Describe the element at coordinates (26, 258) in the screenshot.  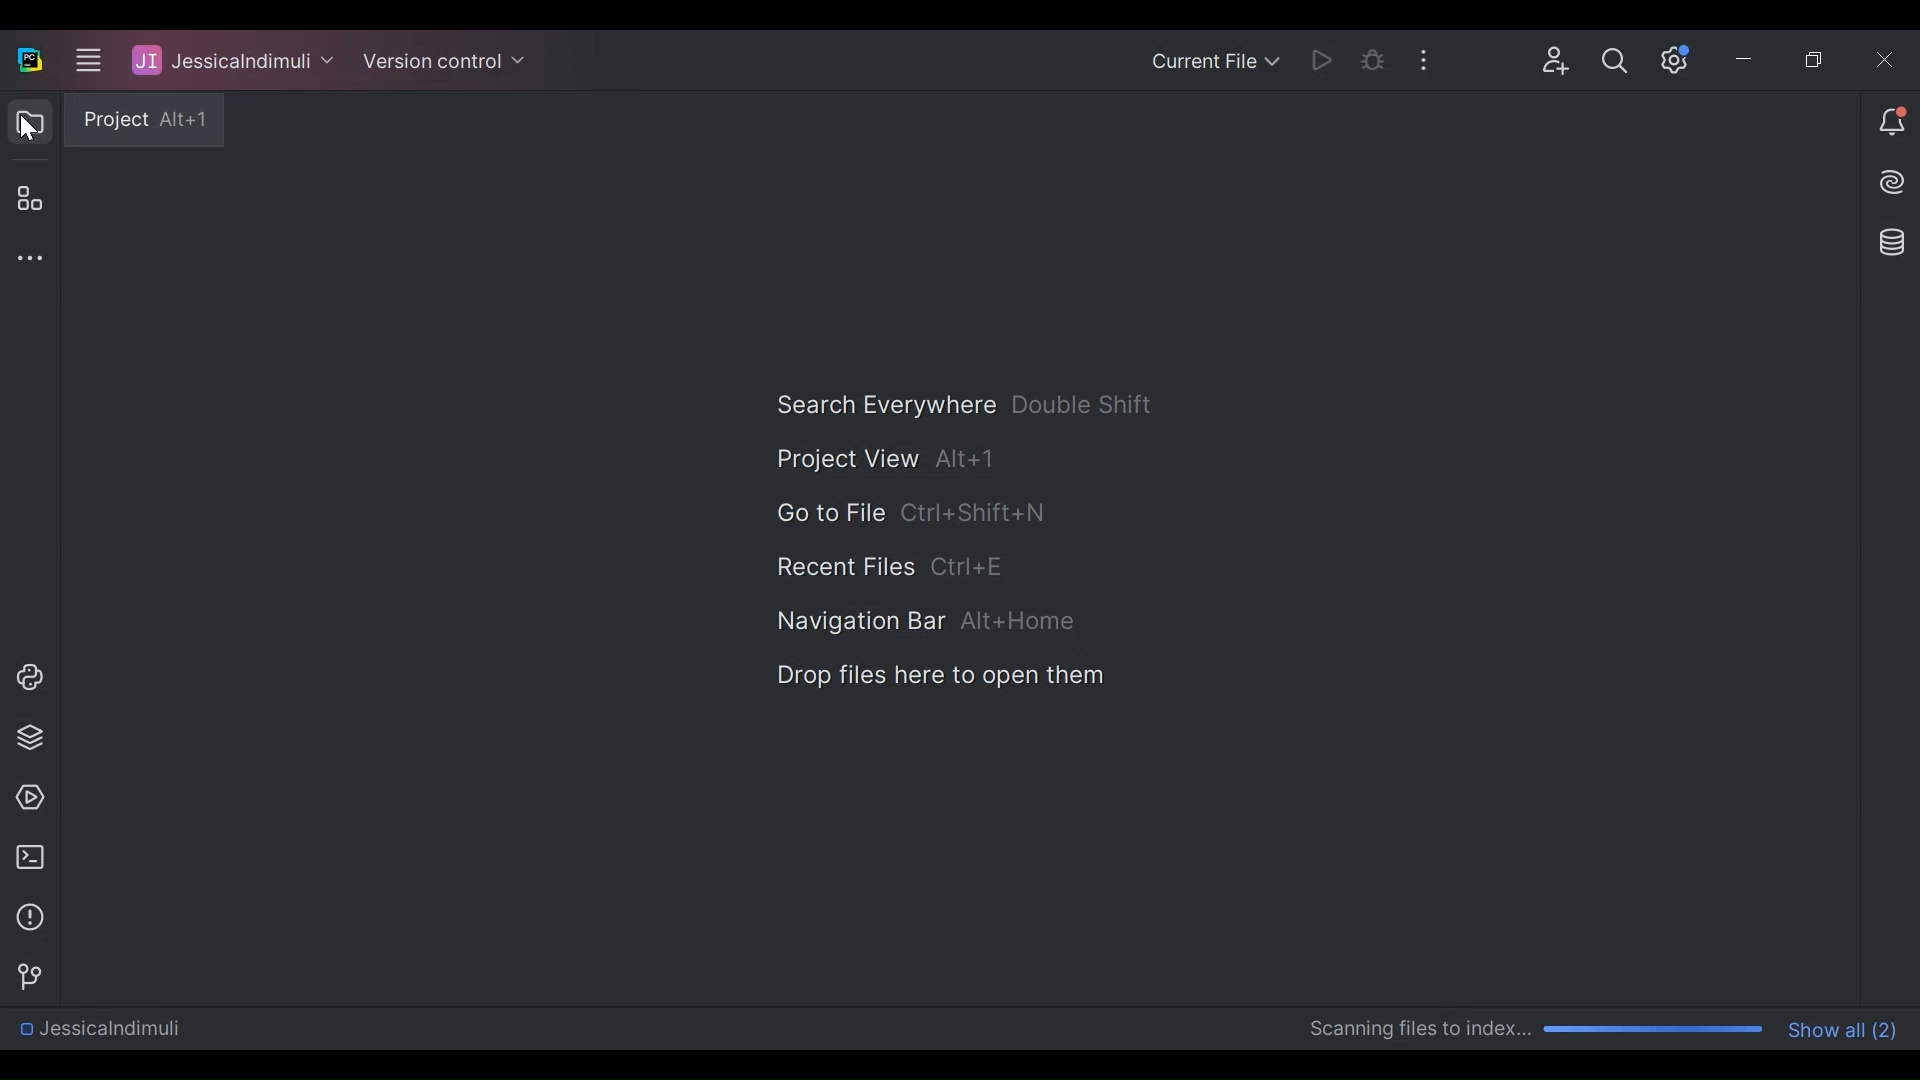
I see `More tool window` at that location.